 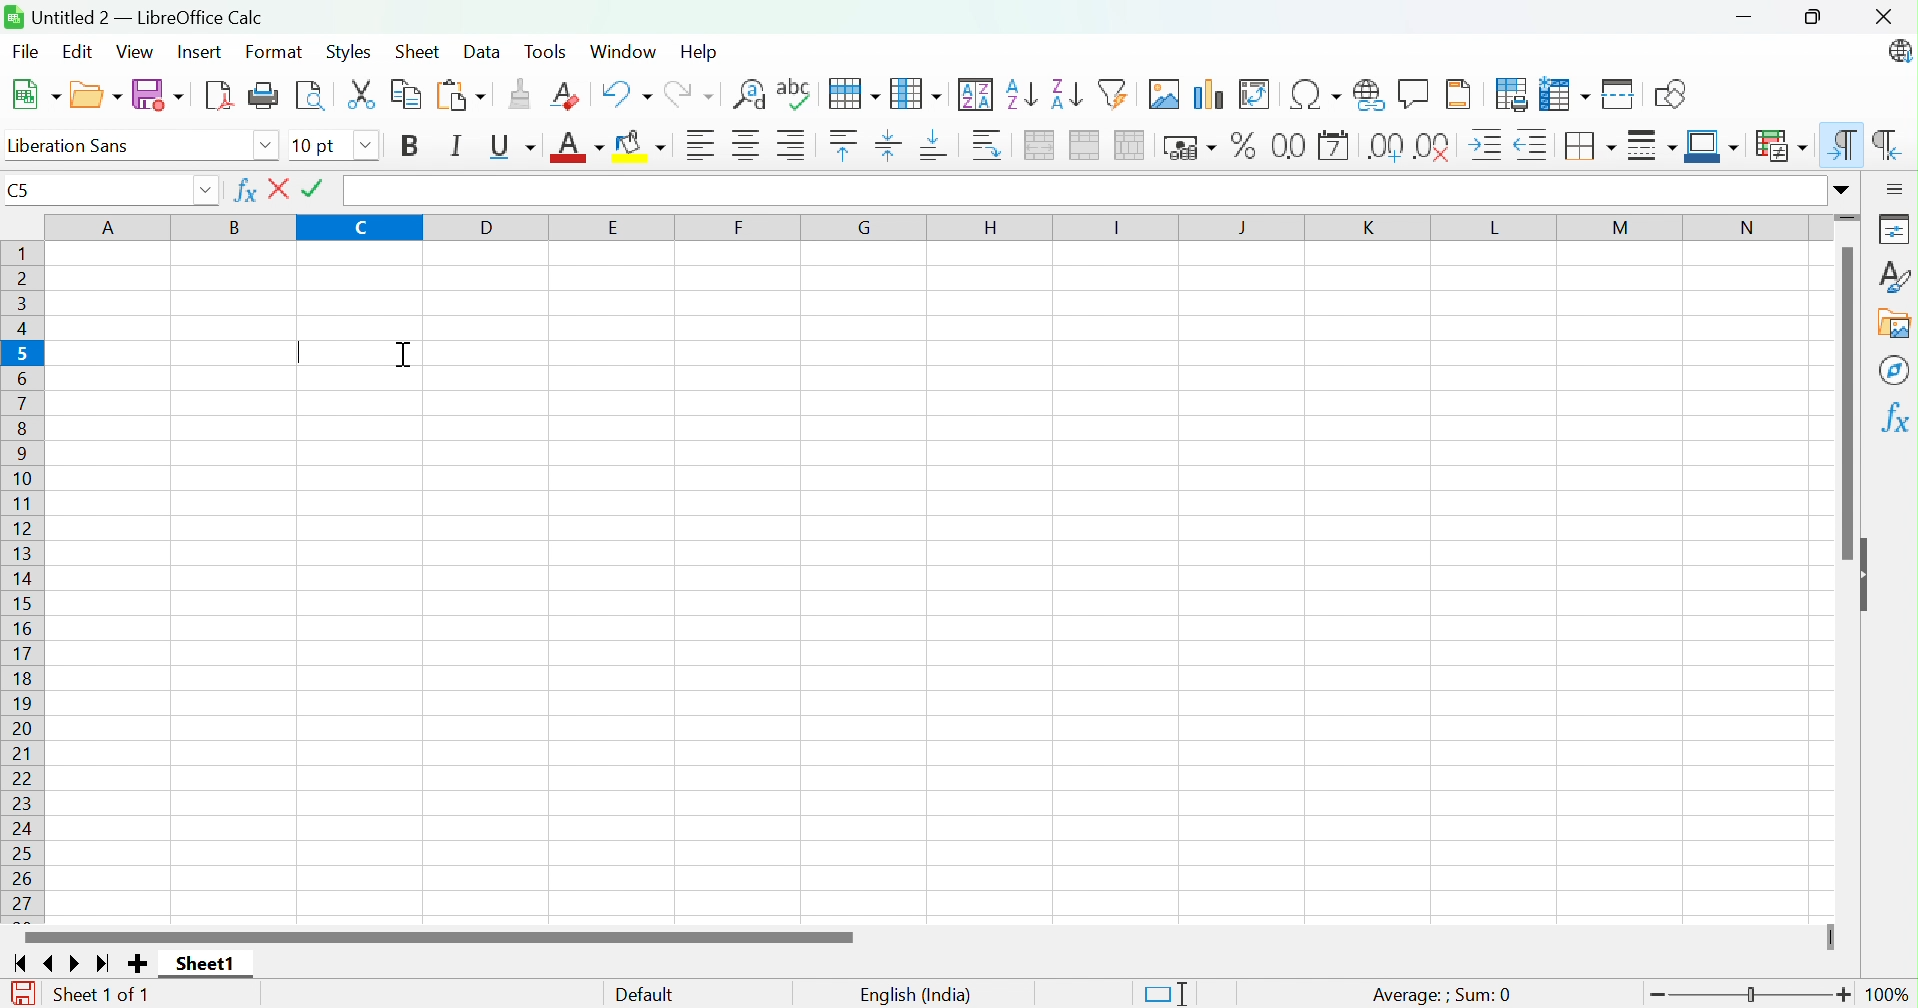 What do you see at coordinates (856, 95) in the screenshot?
I see `Spelling` at bounding box center [856, 95].